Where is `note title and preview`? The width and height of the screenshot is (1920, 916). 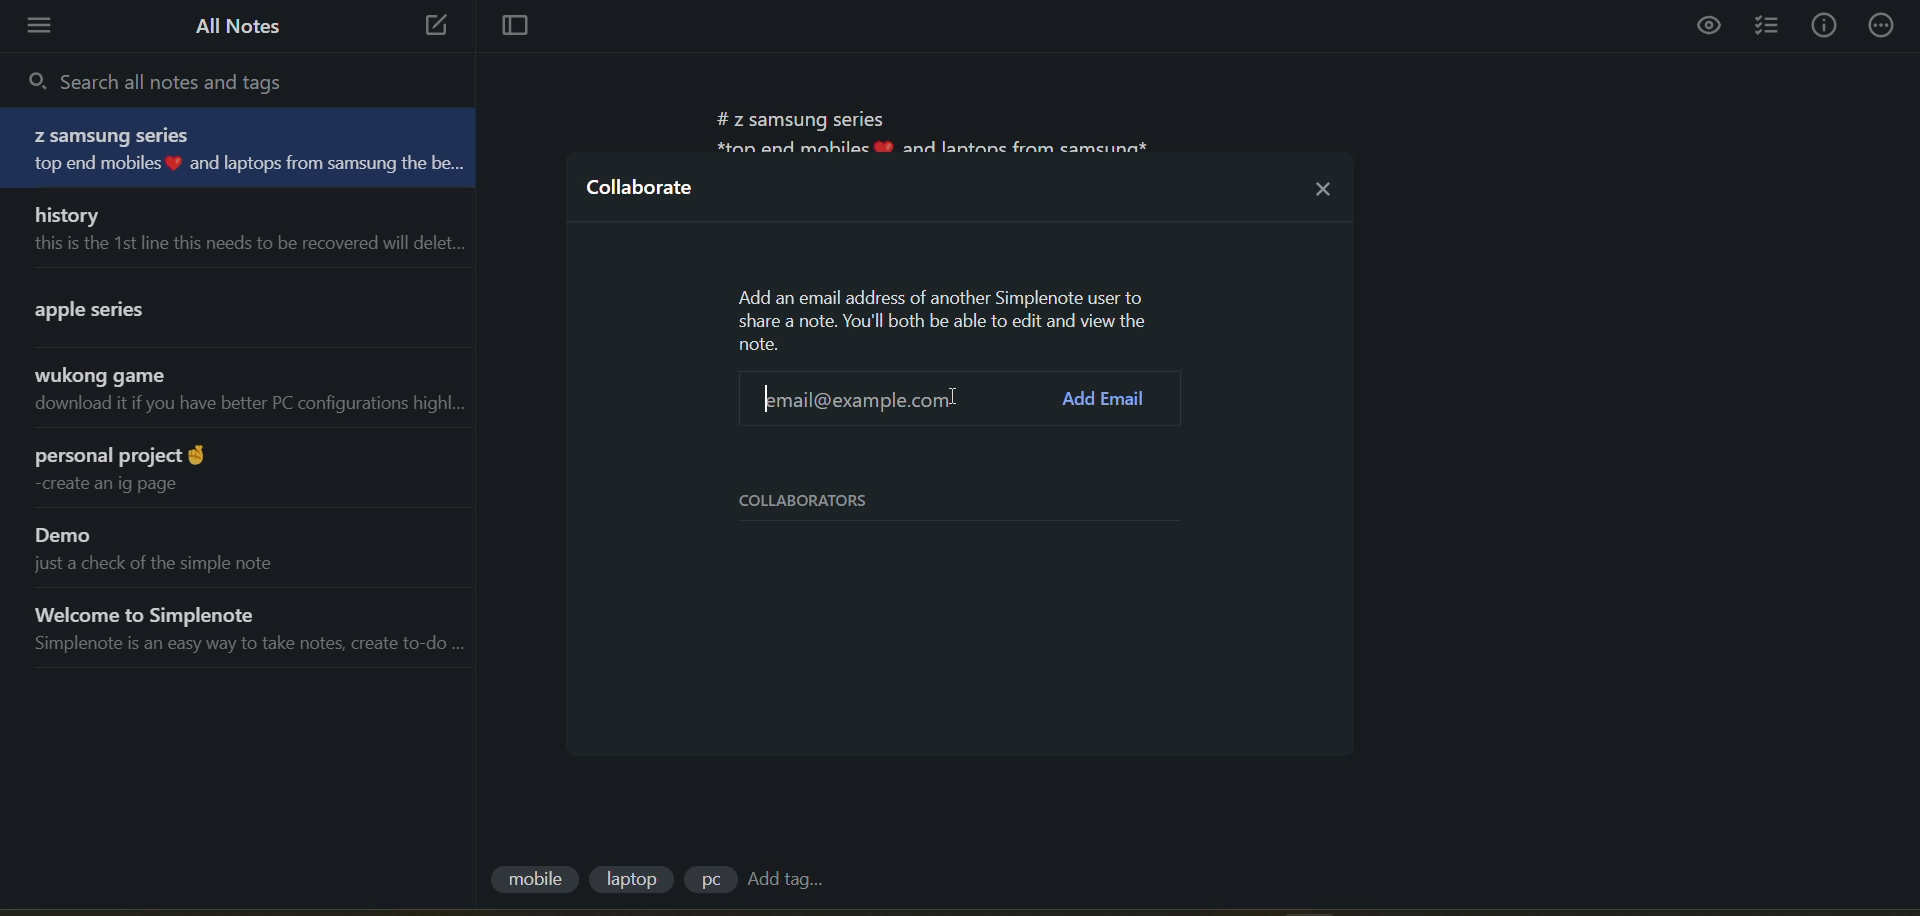
note title and preview is located at coordinates (228, 546).